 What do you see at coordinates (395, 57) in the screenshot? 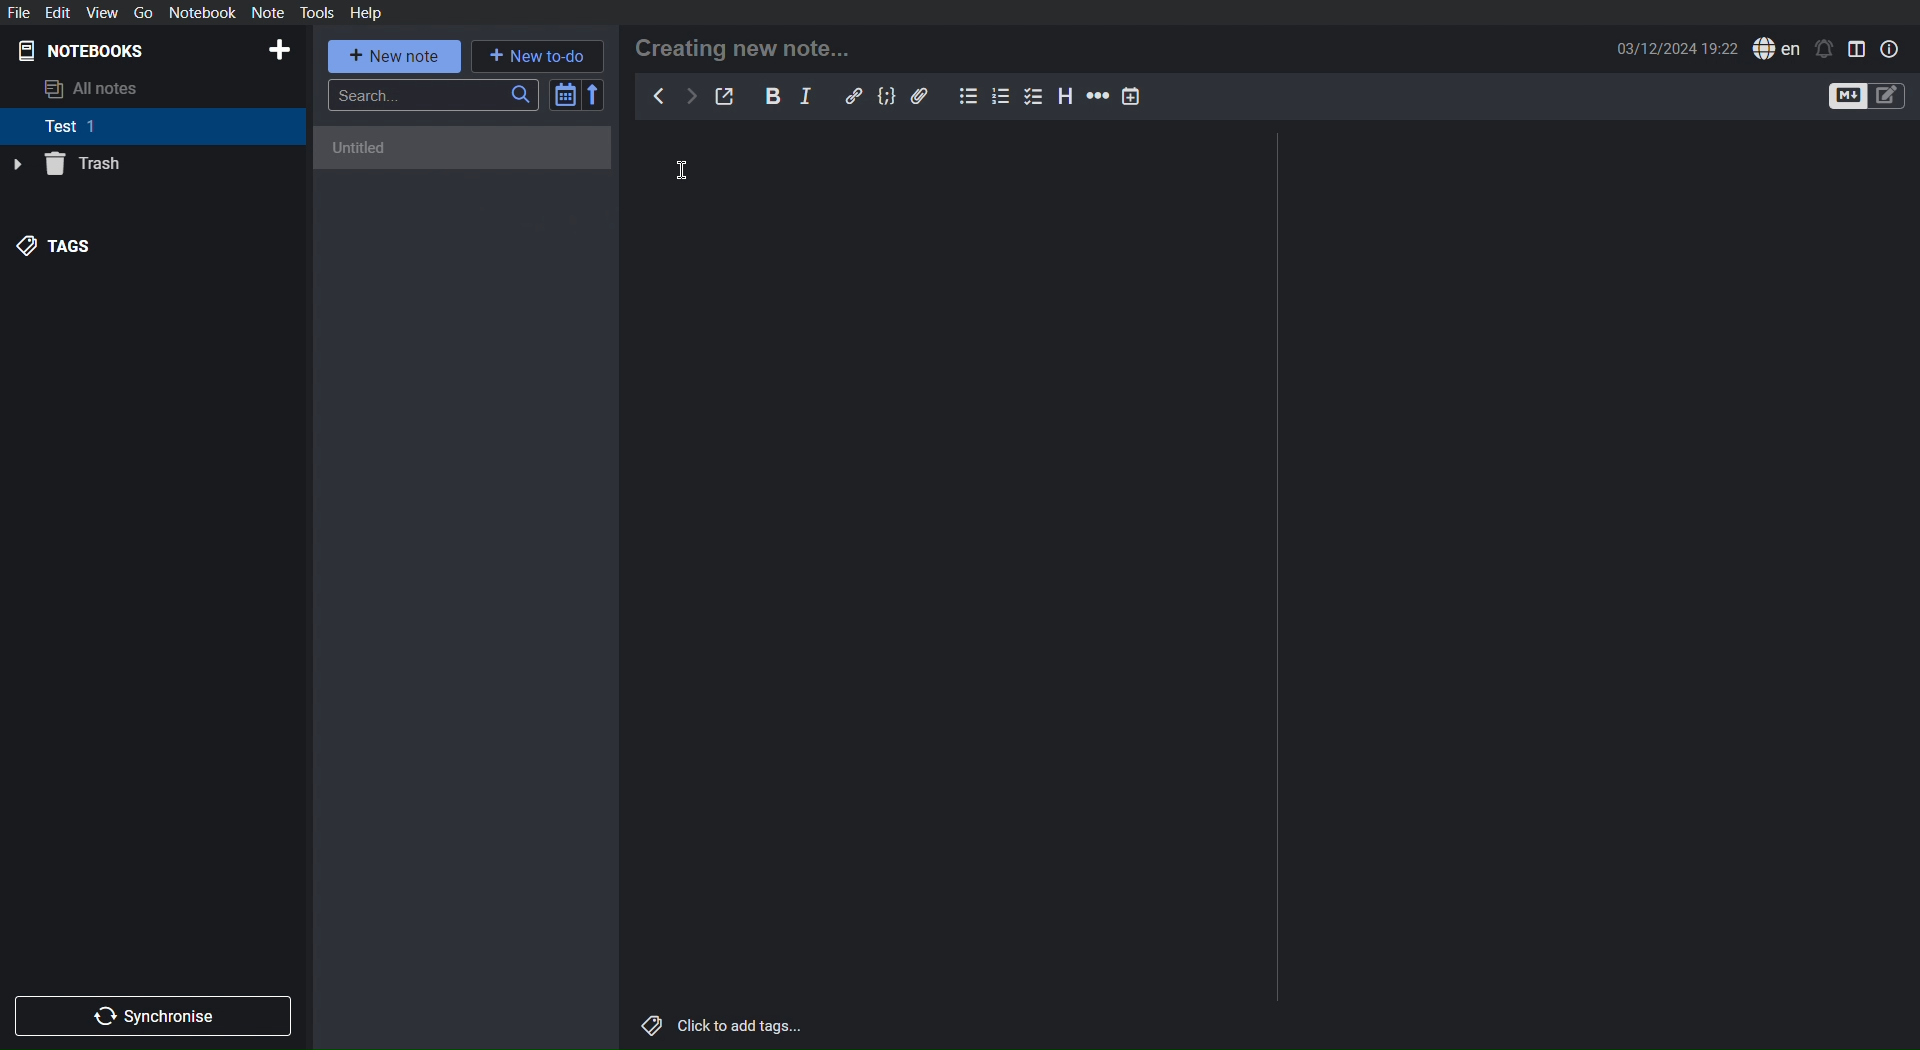
I see `New note` at bounding box center [395, 57].